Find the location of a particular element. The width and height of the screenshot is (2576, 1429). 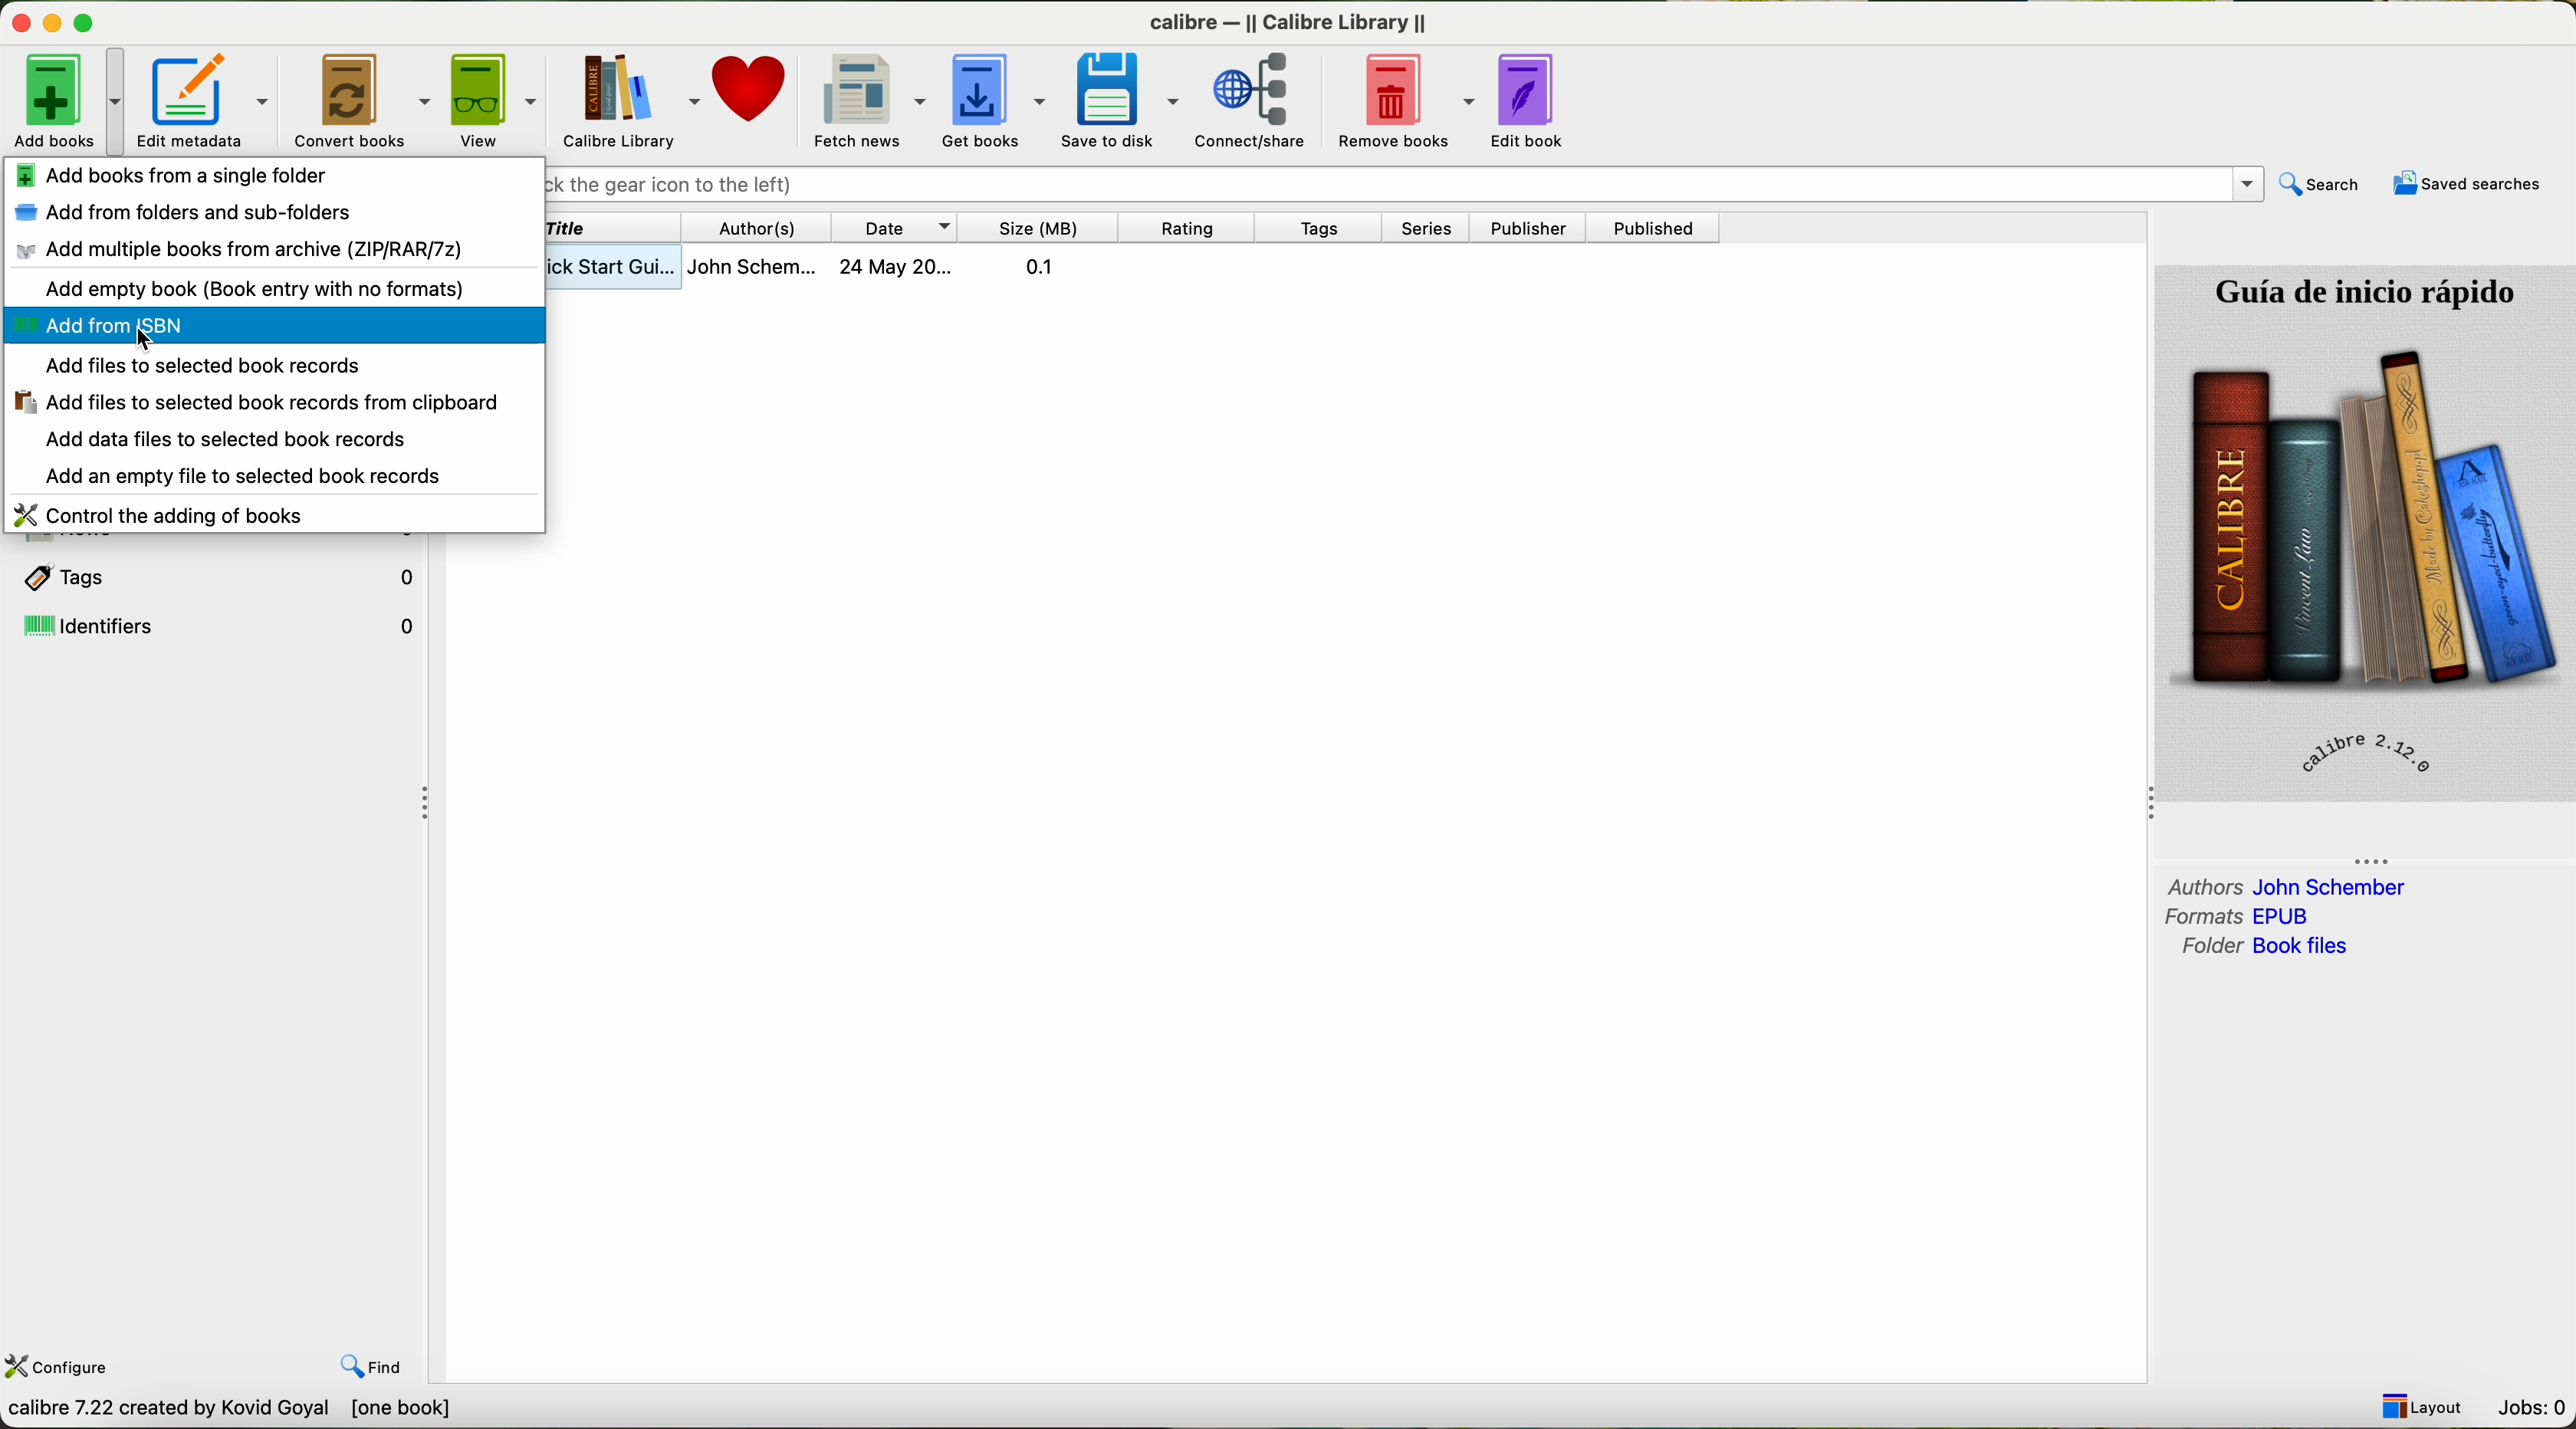

convert books is located at coordinates (365, 100).